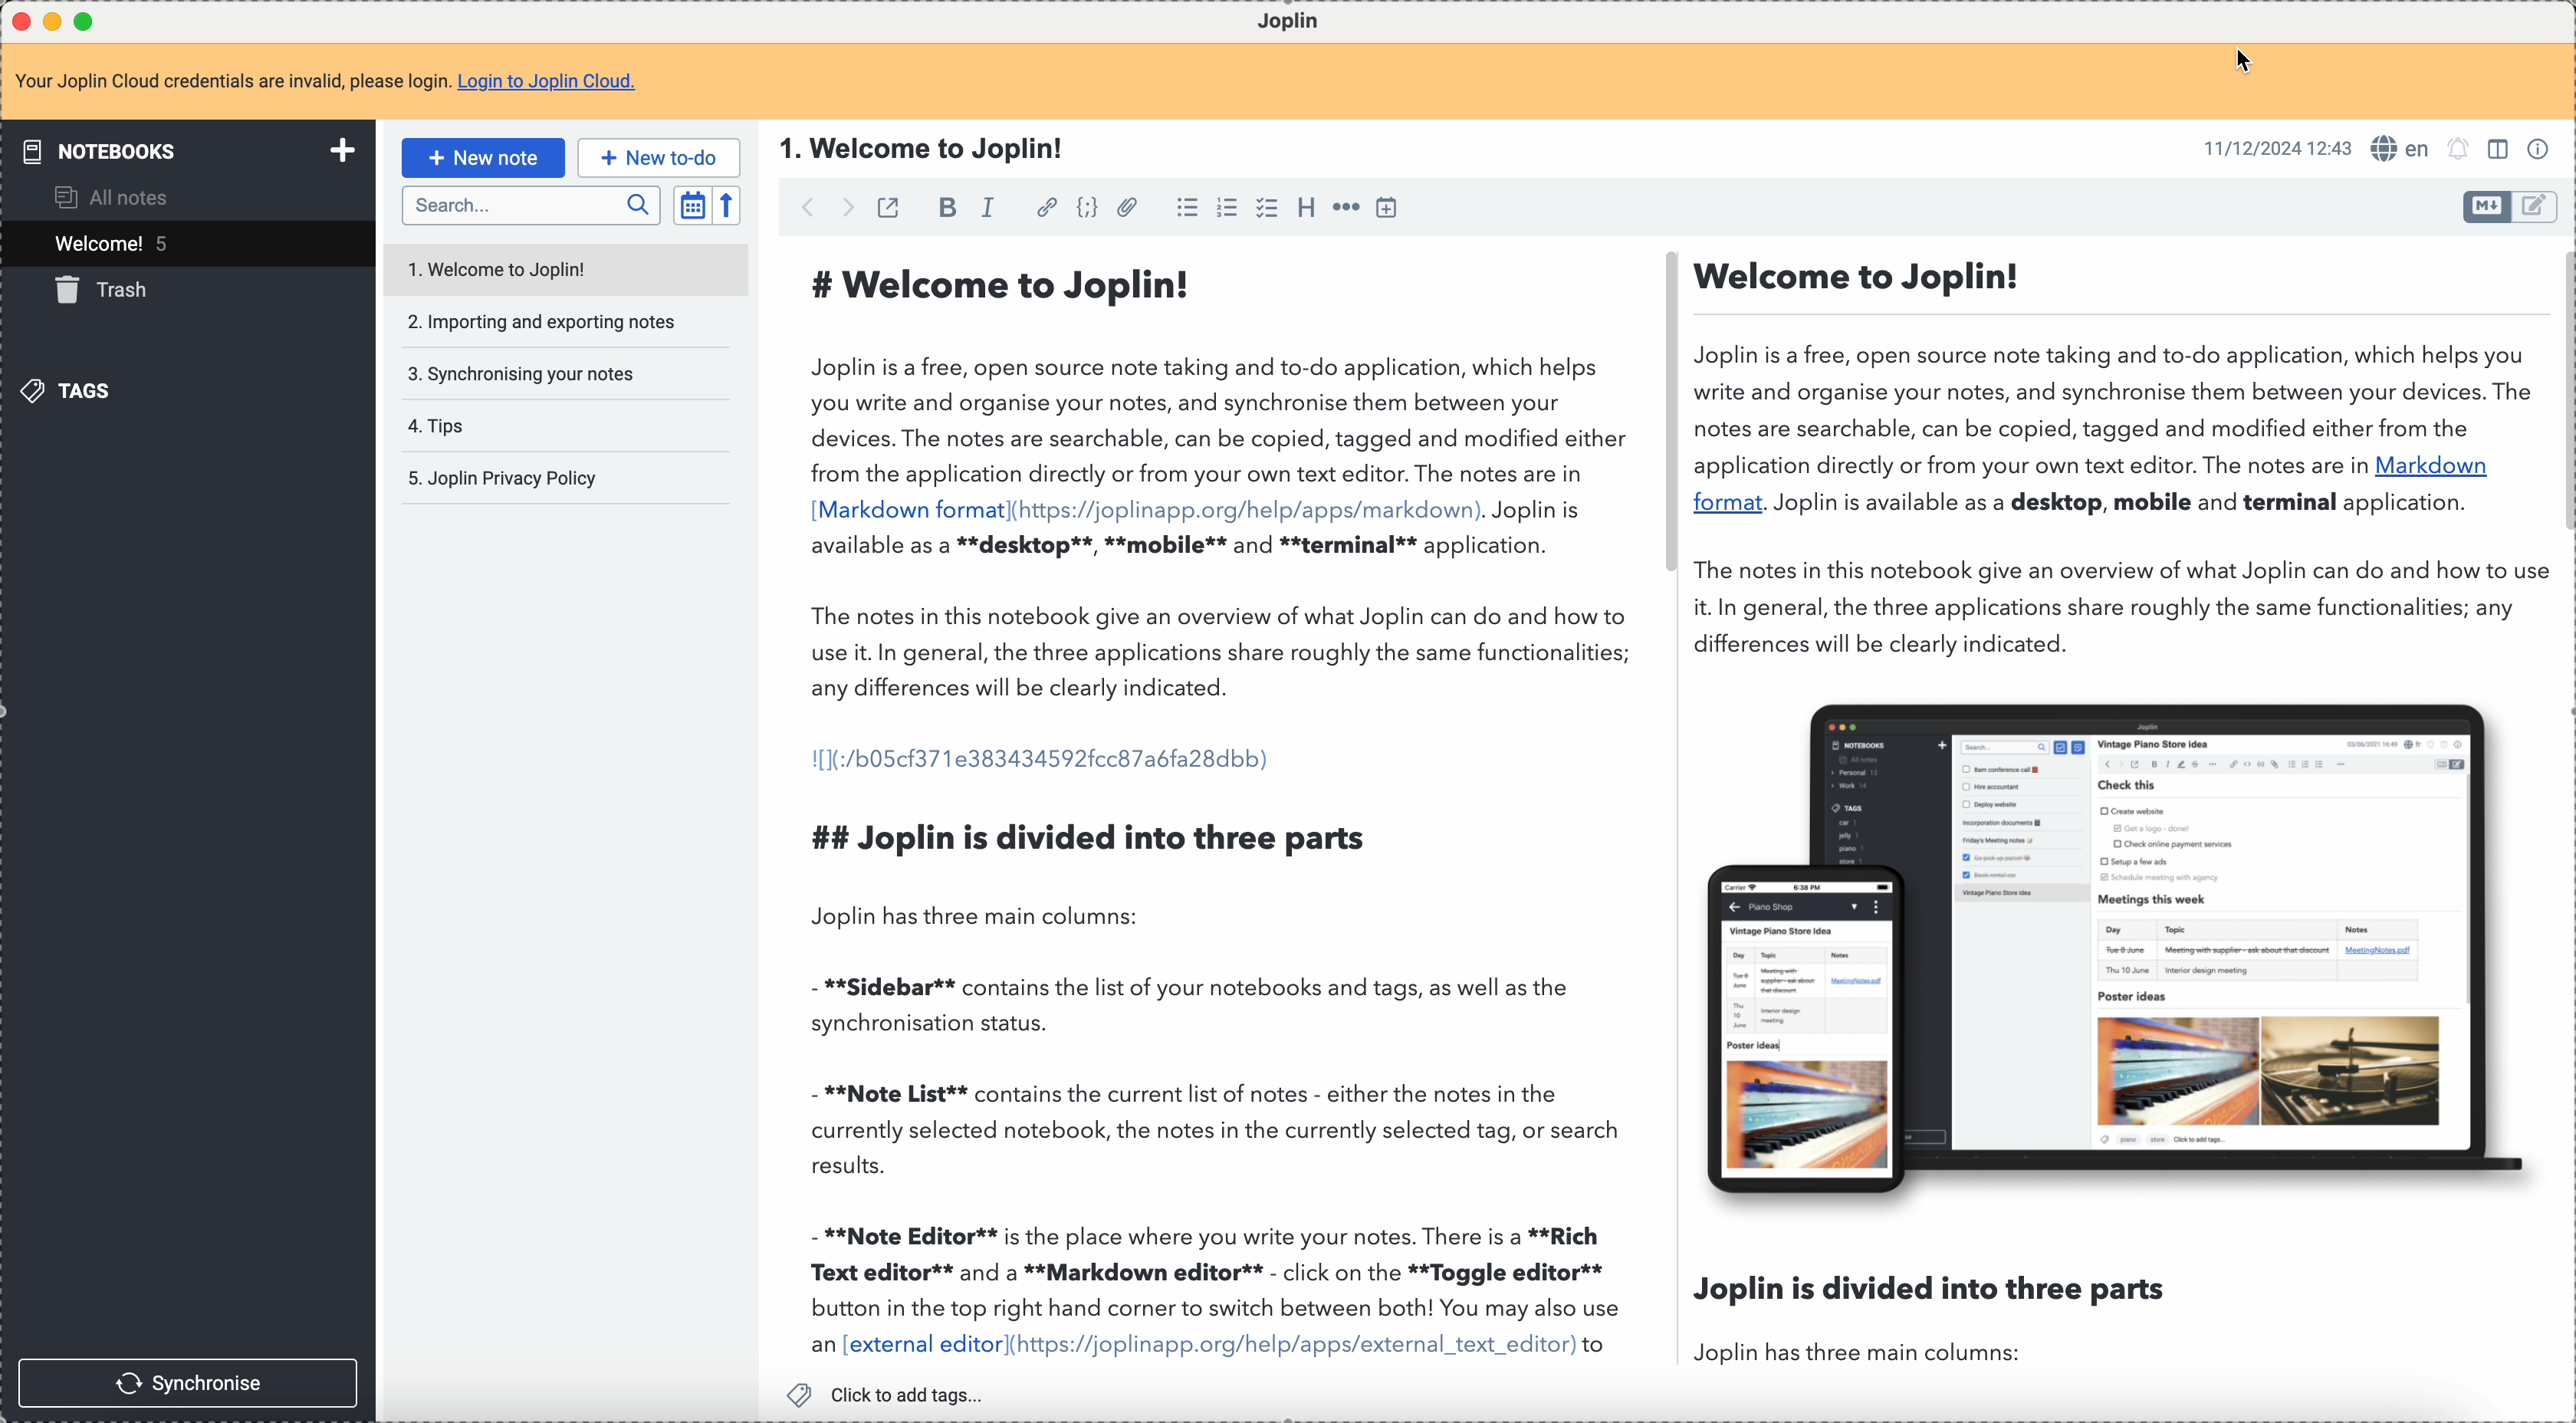 Image resolution: width=2576 pixels, height=1423 pixels. Describe the element at coordinates (502, 480) in the screenshot. I see `Joplin privacy policy` at that location.